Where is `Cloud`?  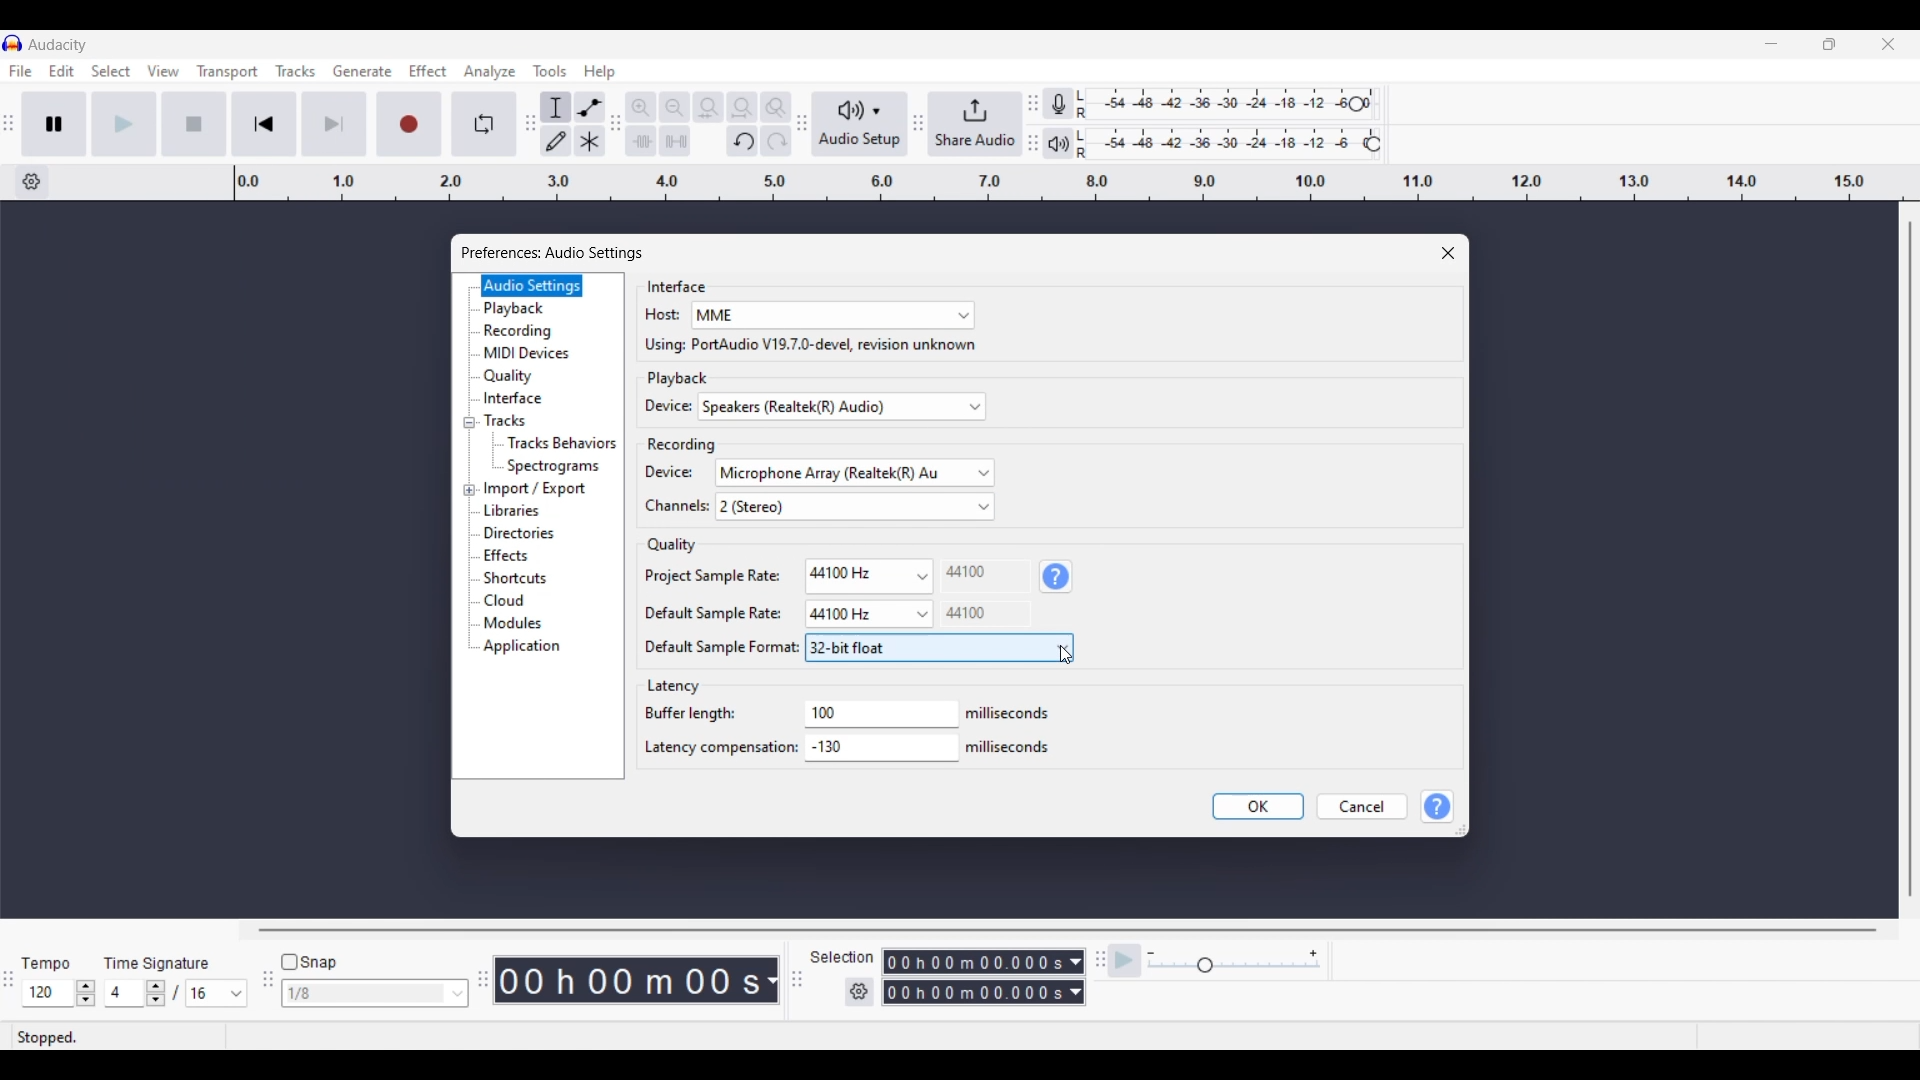
Cloud is located at coordinates (530, 601).